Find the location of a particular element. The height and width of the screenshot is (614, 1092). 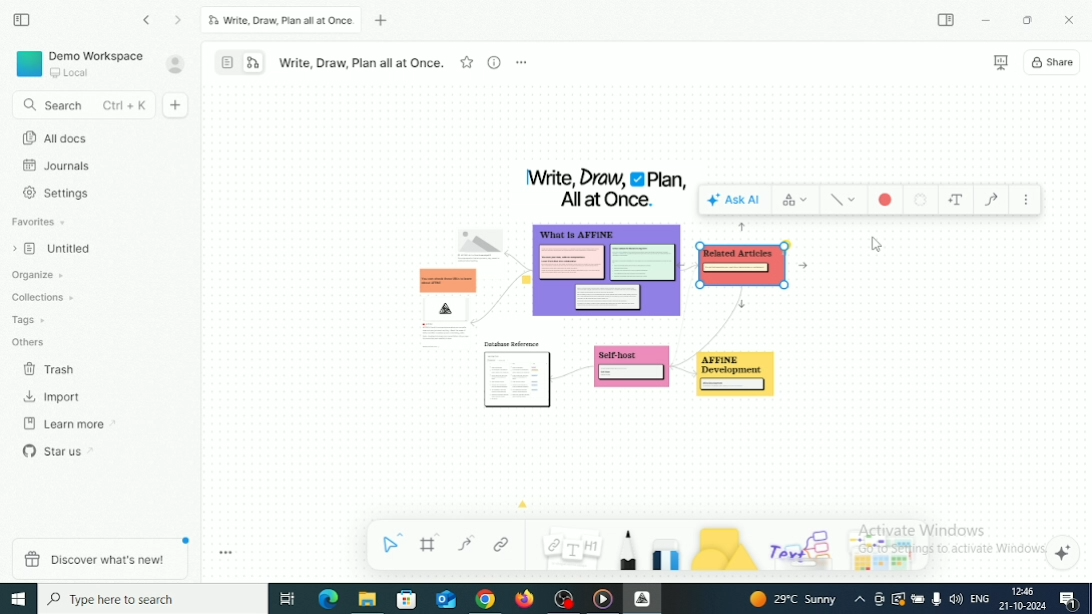

Write, Draw, Plan all at Once is located at coordinates (361, 63).